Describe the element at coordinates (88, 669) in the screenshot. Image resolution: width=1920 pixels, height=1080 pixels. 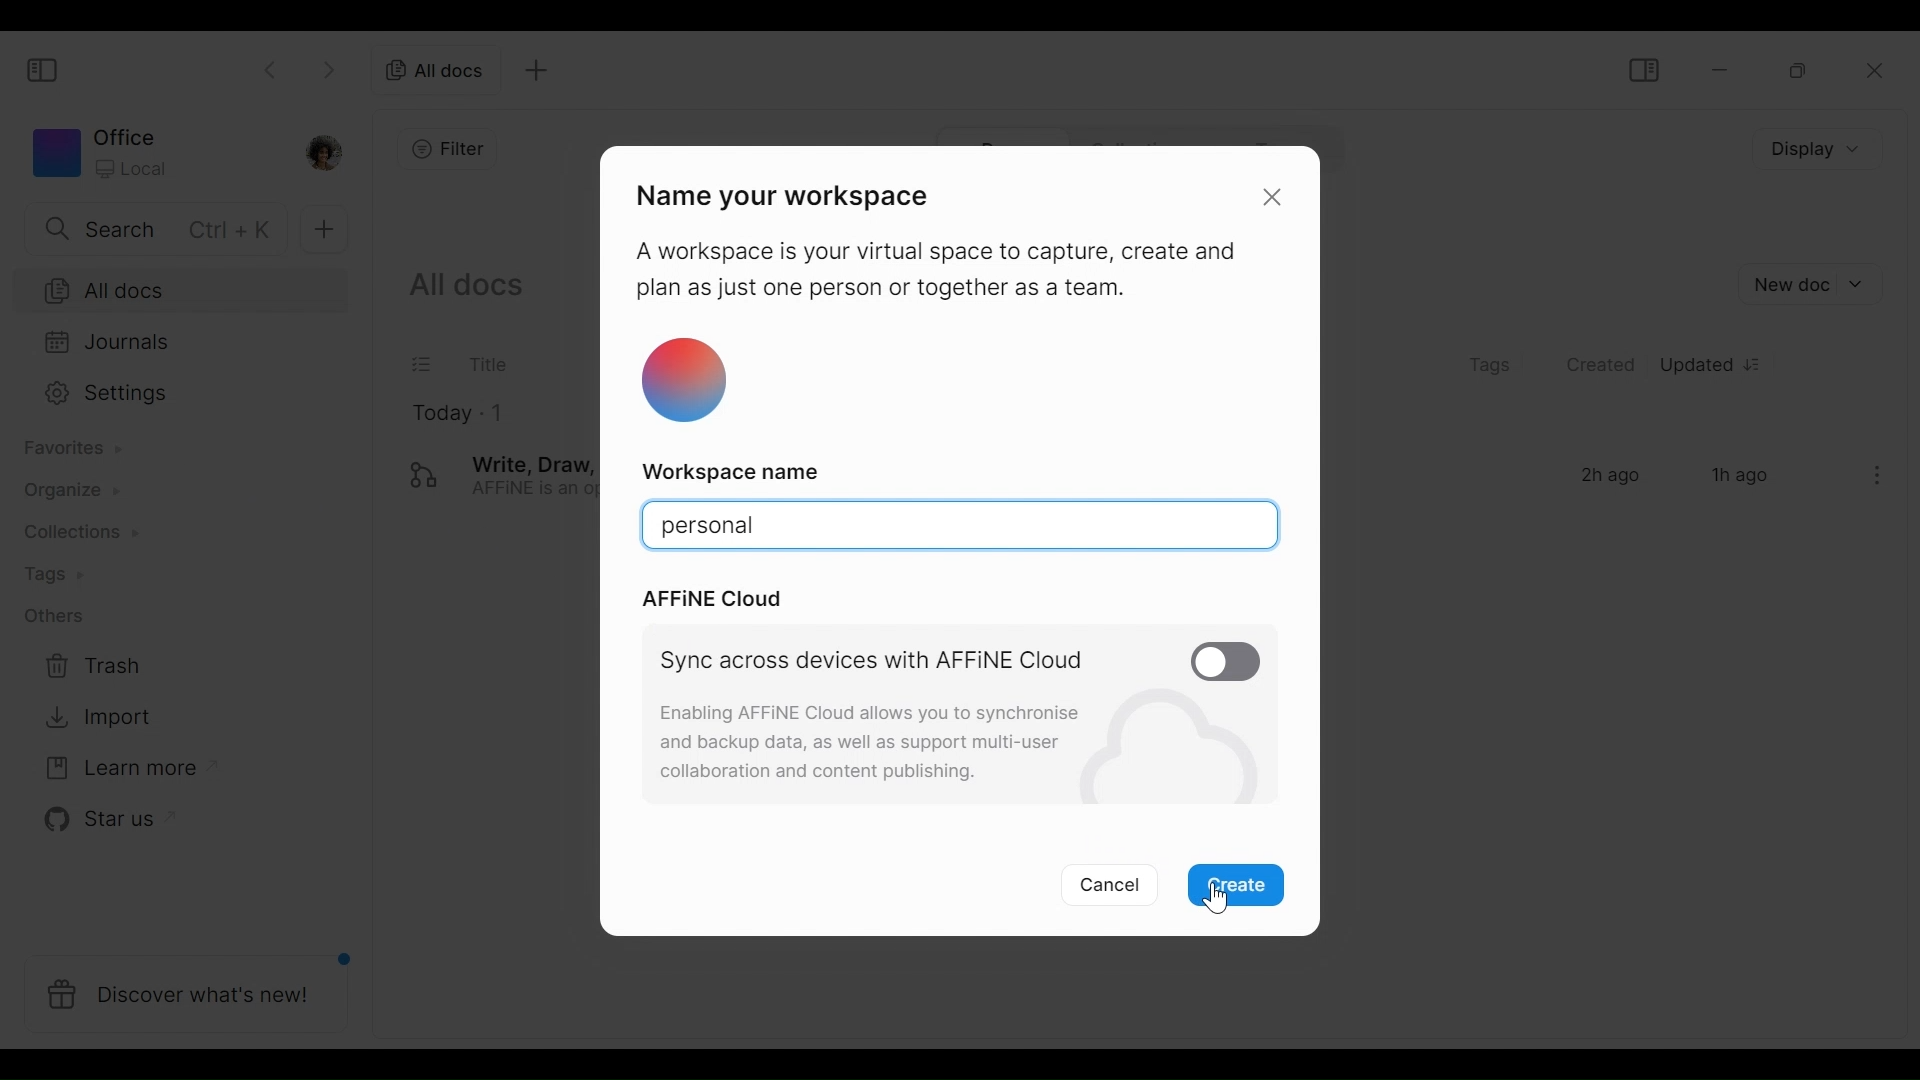
I see `Trash` at that location.